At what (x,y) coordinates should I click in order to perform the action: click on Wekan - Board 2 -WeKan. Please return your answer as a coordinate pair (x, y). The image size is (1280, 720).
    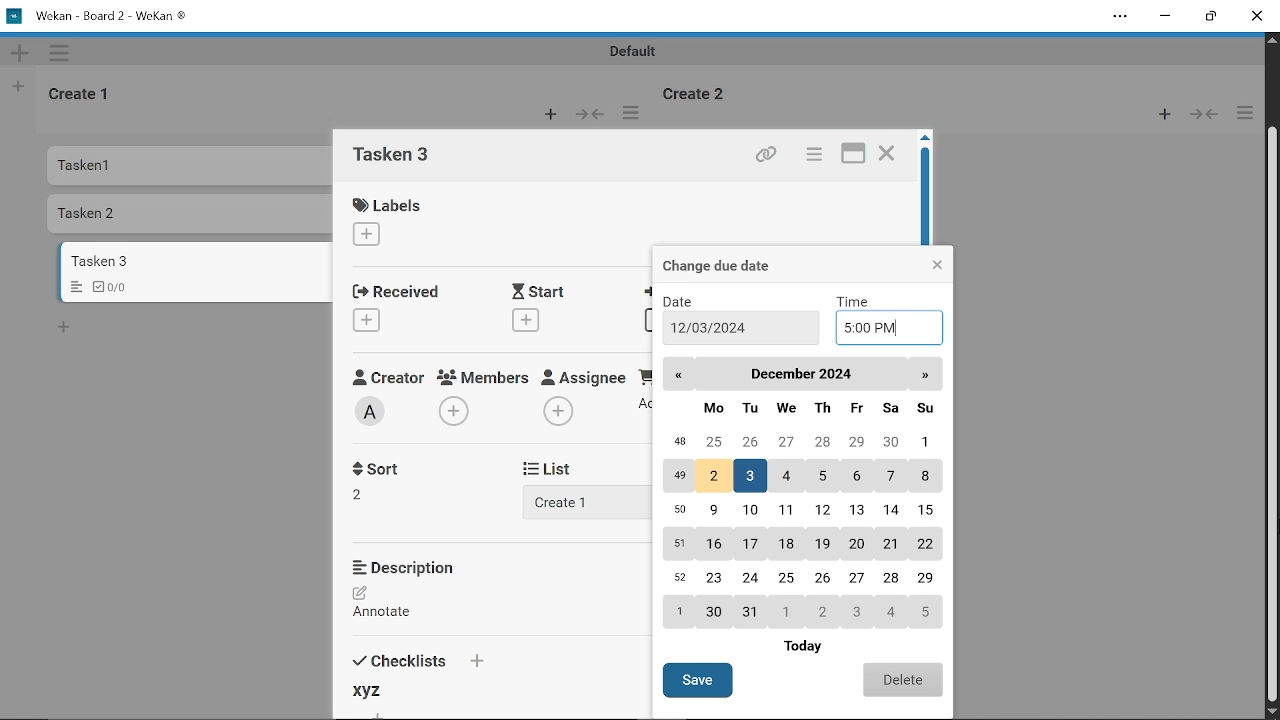
    Looking at the image, I should click on (100, 15).